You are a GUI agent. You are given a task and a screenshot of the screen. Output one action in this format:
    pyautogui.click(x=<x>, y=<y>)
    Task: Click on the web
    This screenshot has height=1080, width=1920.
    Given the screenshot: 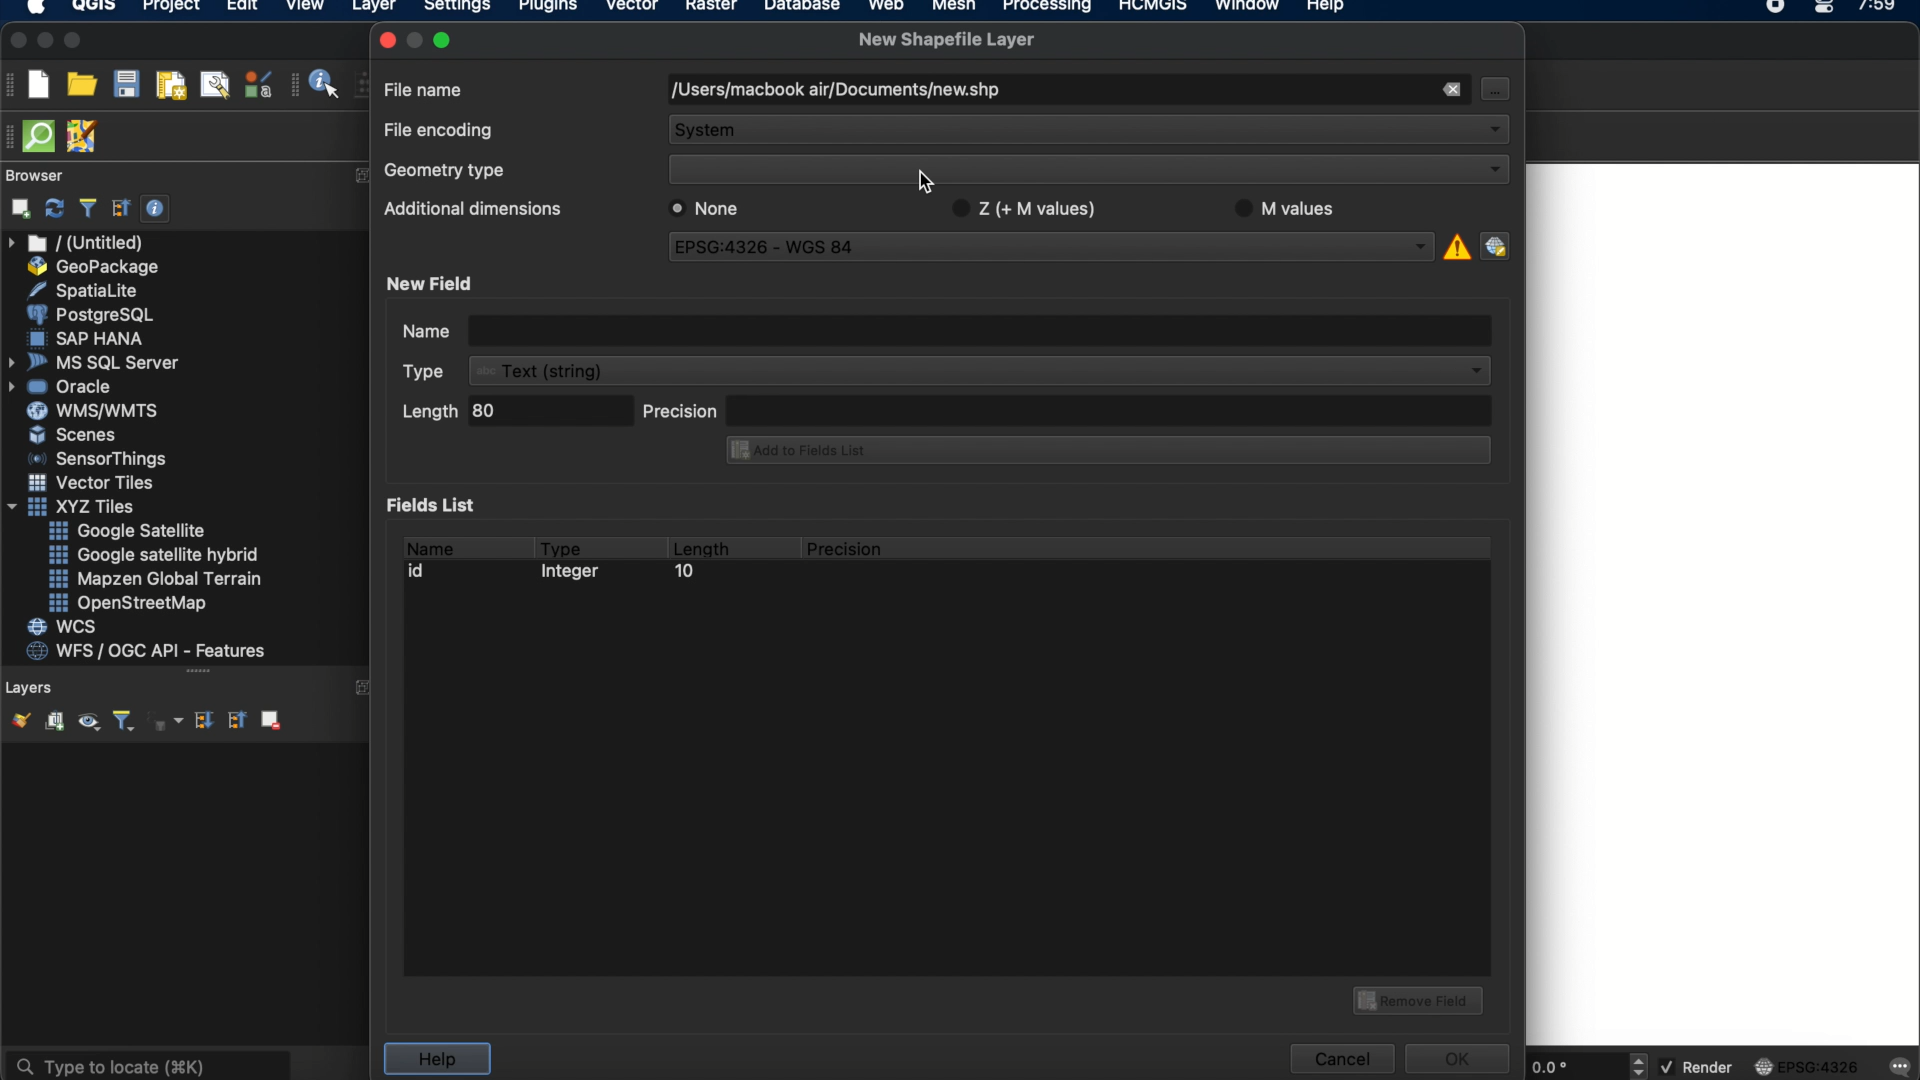 What is the action you would take?
    pyautogui.click(x=887, y=8)
    